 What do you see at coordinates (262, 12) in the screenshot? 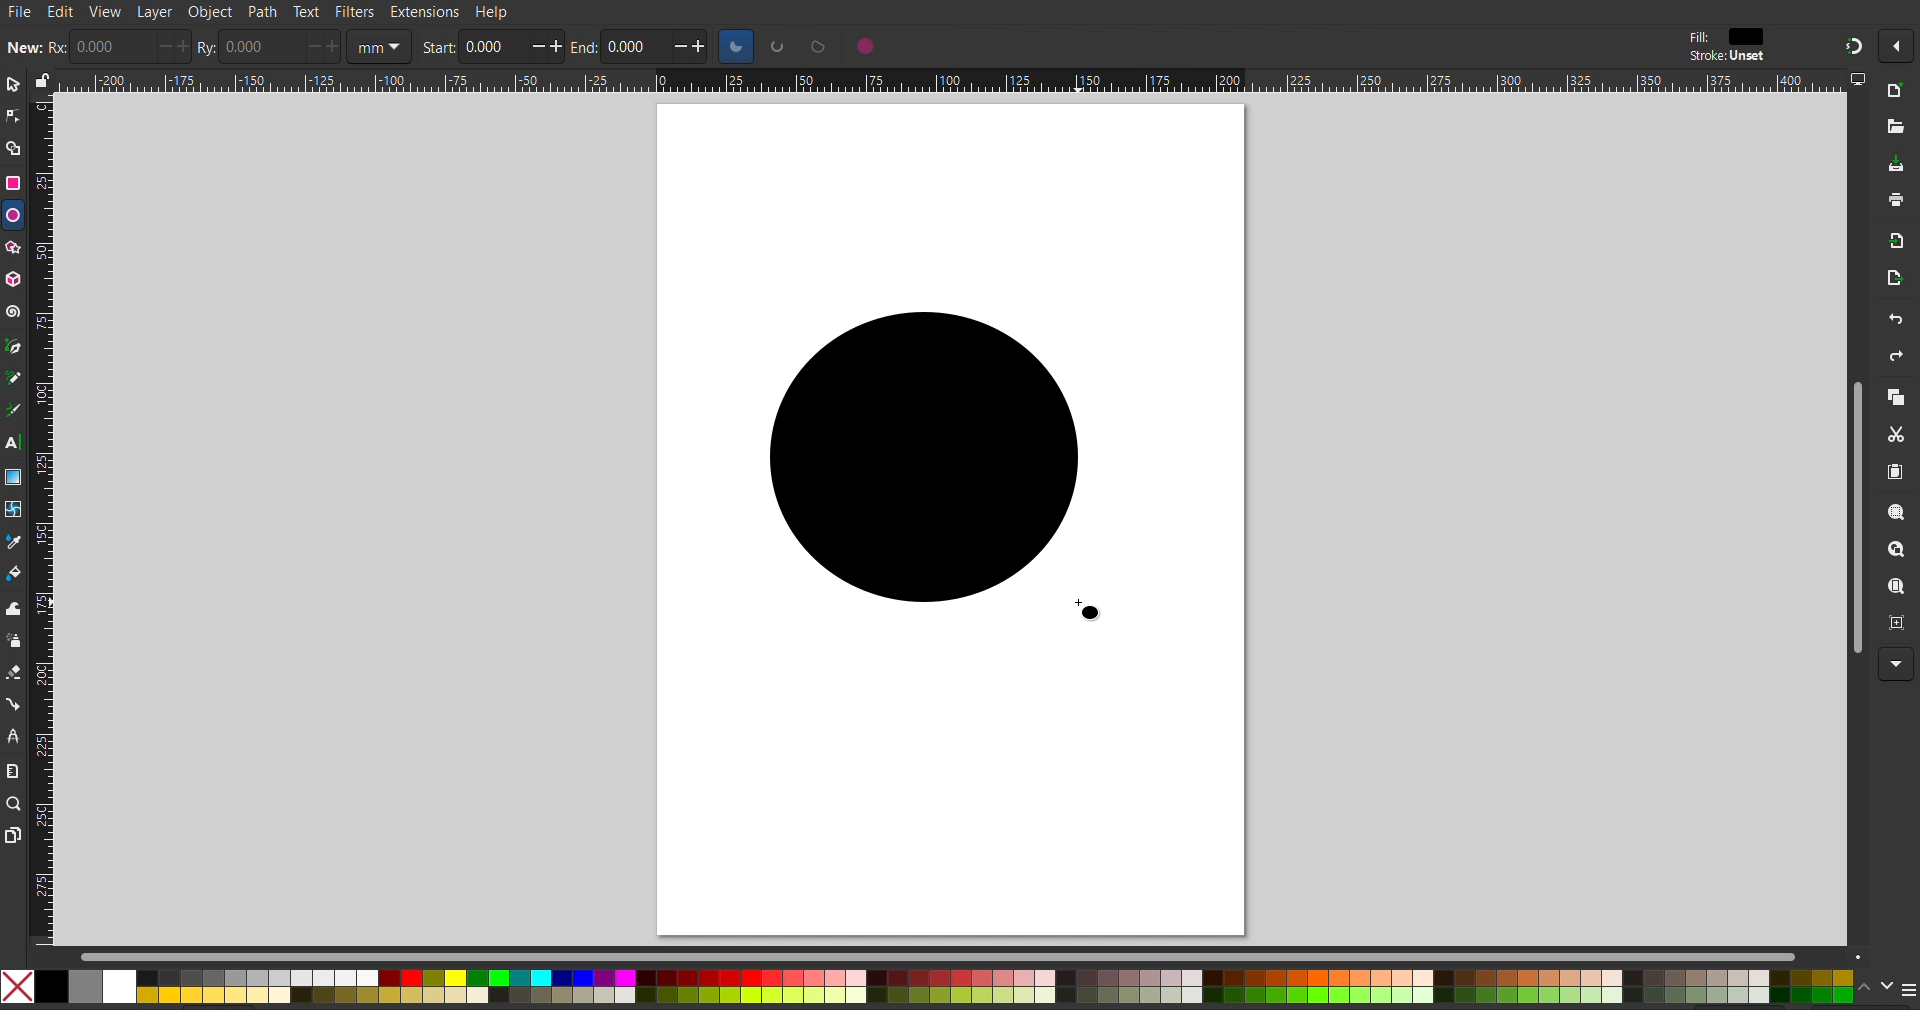
I see `Path` at bounding box center [262, 12].